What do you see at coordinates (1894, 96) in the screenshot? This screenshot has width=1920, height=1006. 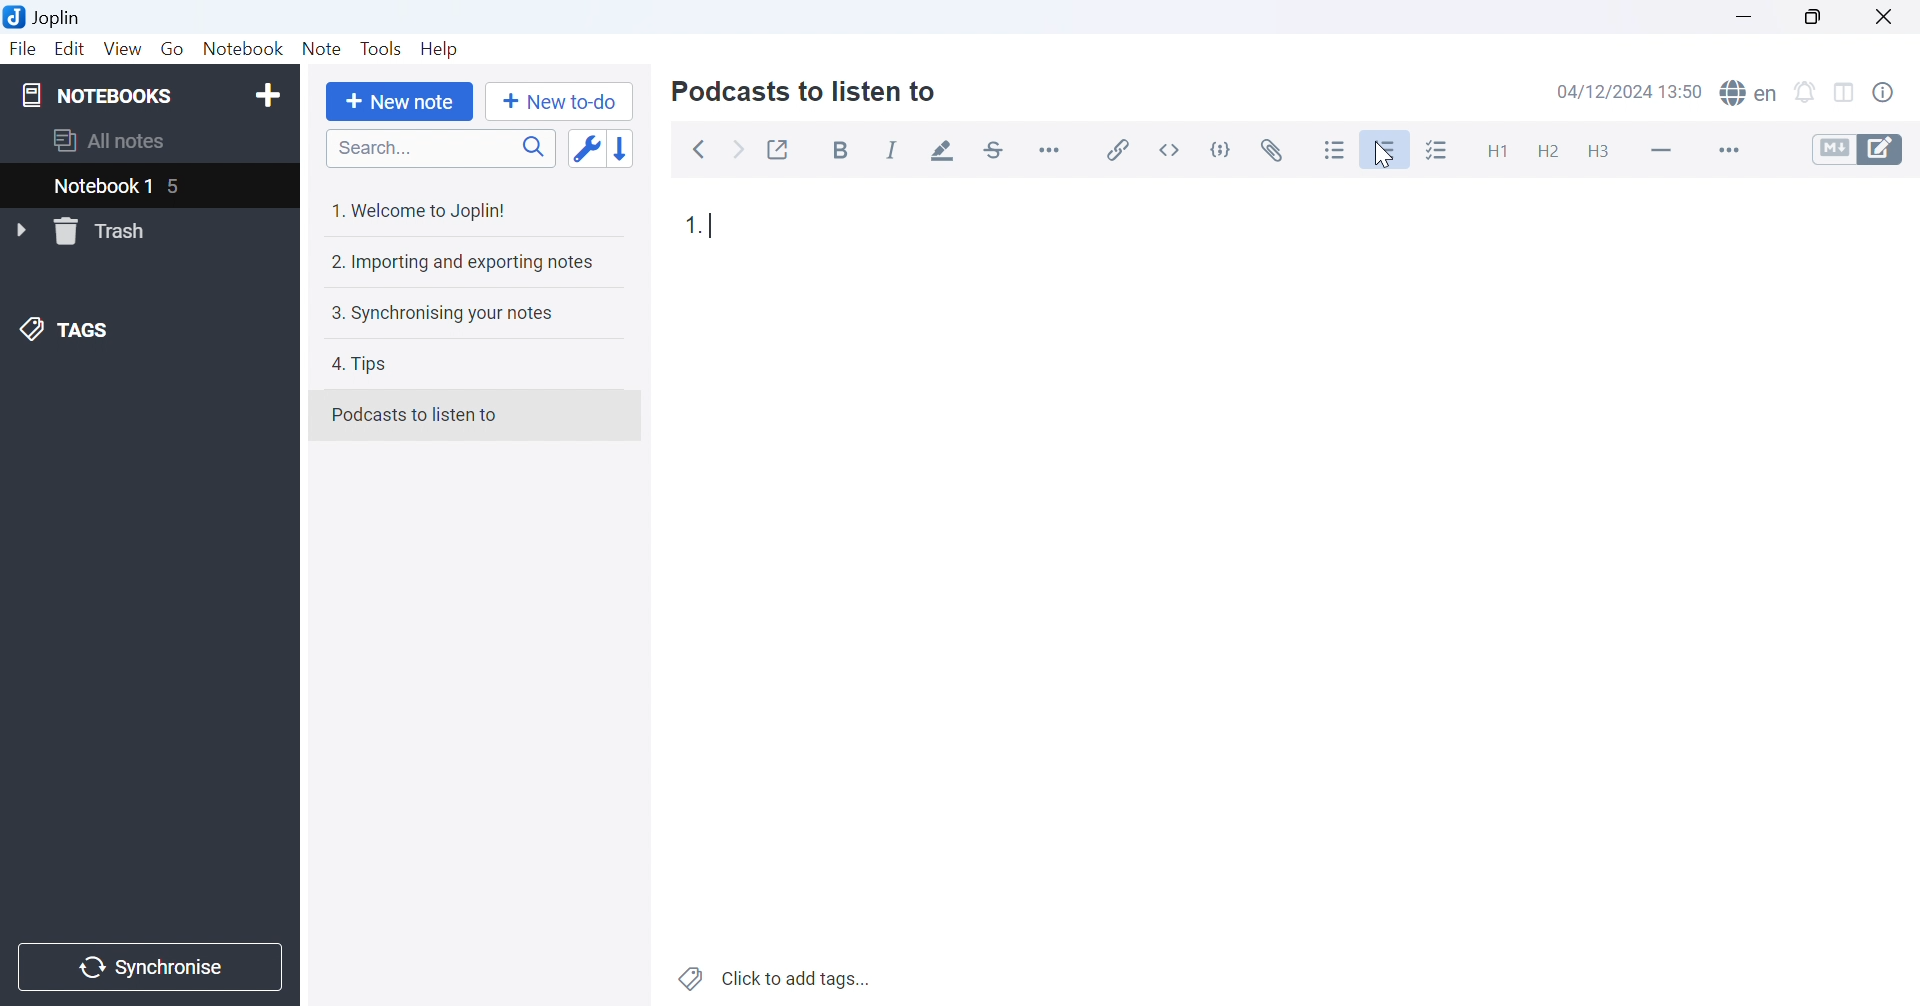 I see `Note properties` at bounding box center [1894, 96].